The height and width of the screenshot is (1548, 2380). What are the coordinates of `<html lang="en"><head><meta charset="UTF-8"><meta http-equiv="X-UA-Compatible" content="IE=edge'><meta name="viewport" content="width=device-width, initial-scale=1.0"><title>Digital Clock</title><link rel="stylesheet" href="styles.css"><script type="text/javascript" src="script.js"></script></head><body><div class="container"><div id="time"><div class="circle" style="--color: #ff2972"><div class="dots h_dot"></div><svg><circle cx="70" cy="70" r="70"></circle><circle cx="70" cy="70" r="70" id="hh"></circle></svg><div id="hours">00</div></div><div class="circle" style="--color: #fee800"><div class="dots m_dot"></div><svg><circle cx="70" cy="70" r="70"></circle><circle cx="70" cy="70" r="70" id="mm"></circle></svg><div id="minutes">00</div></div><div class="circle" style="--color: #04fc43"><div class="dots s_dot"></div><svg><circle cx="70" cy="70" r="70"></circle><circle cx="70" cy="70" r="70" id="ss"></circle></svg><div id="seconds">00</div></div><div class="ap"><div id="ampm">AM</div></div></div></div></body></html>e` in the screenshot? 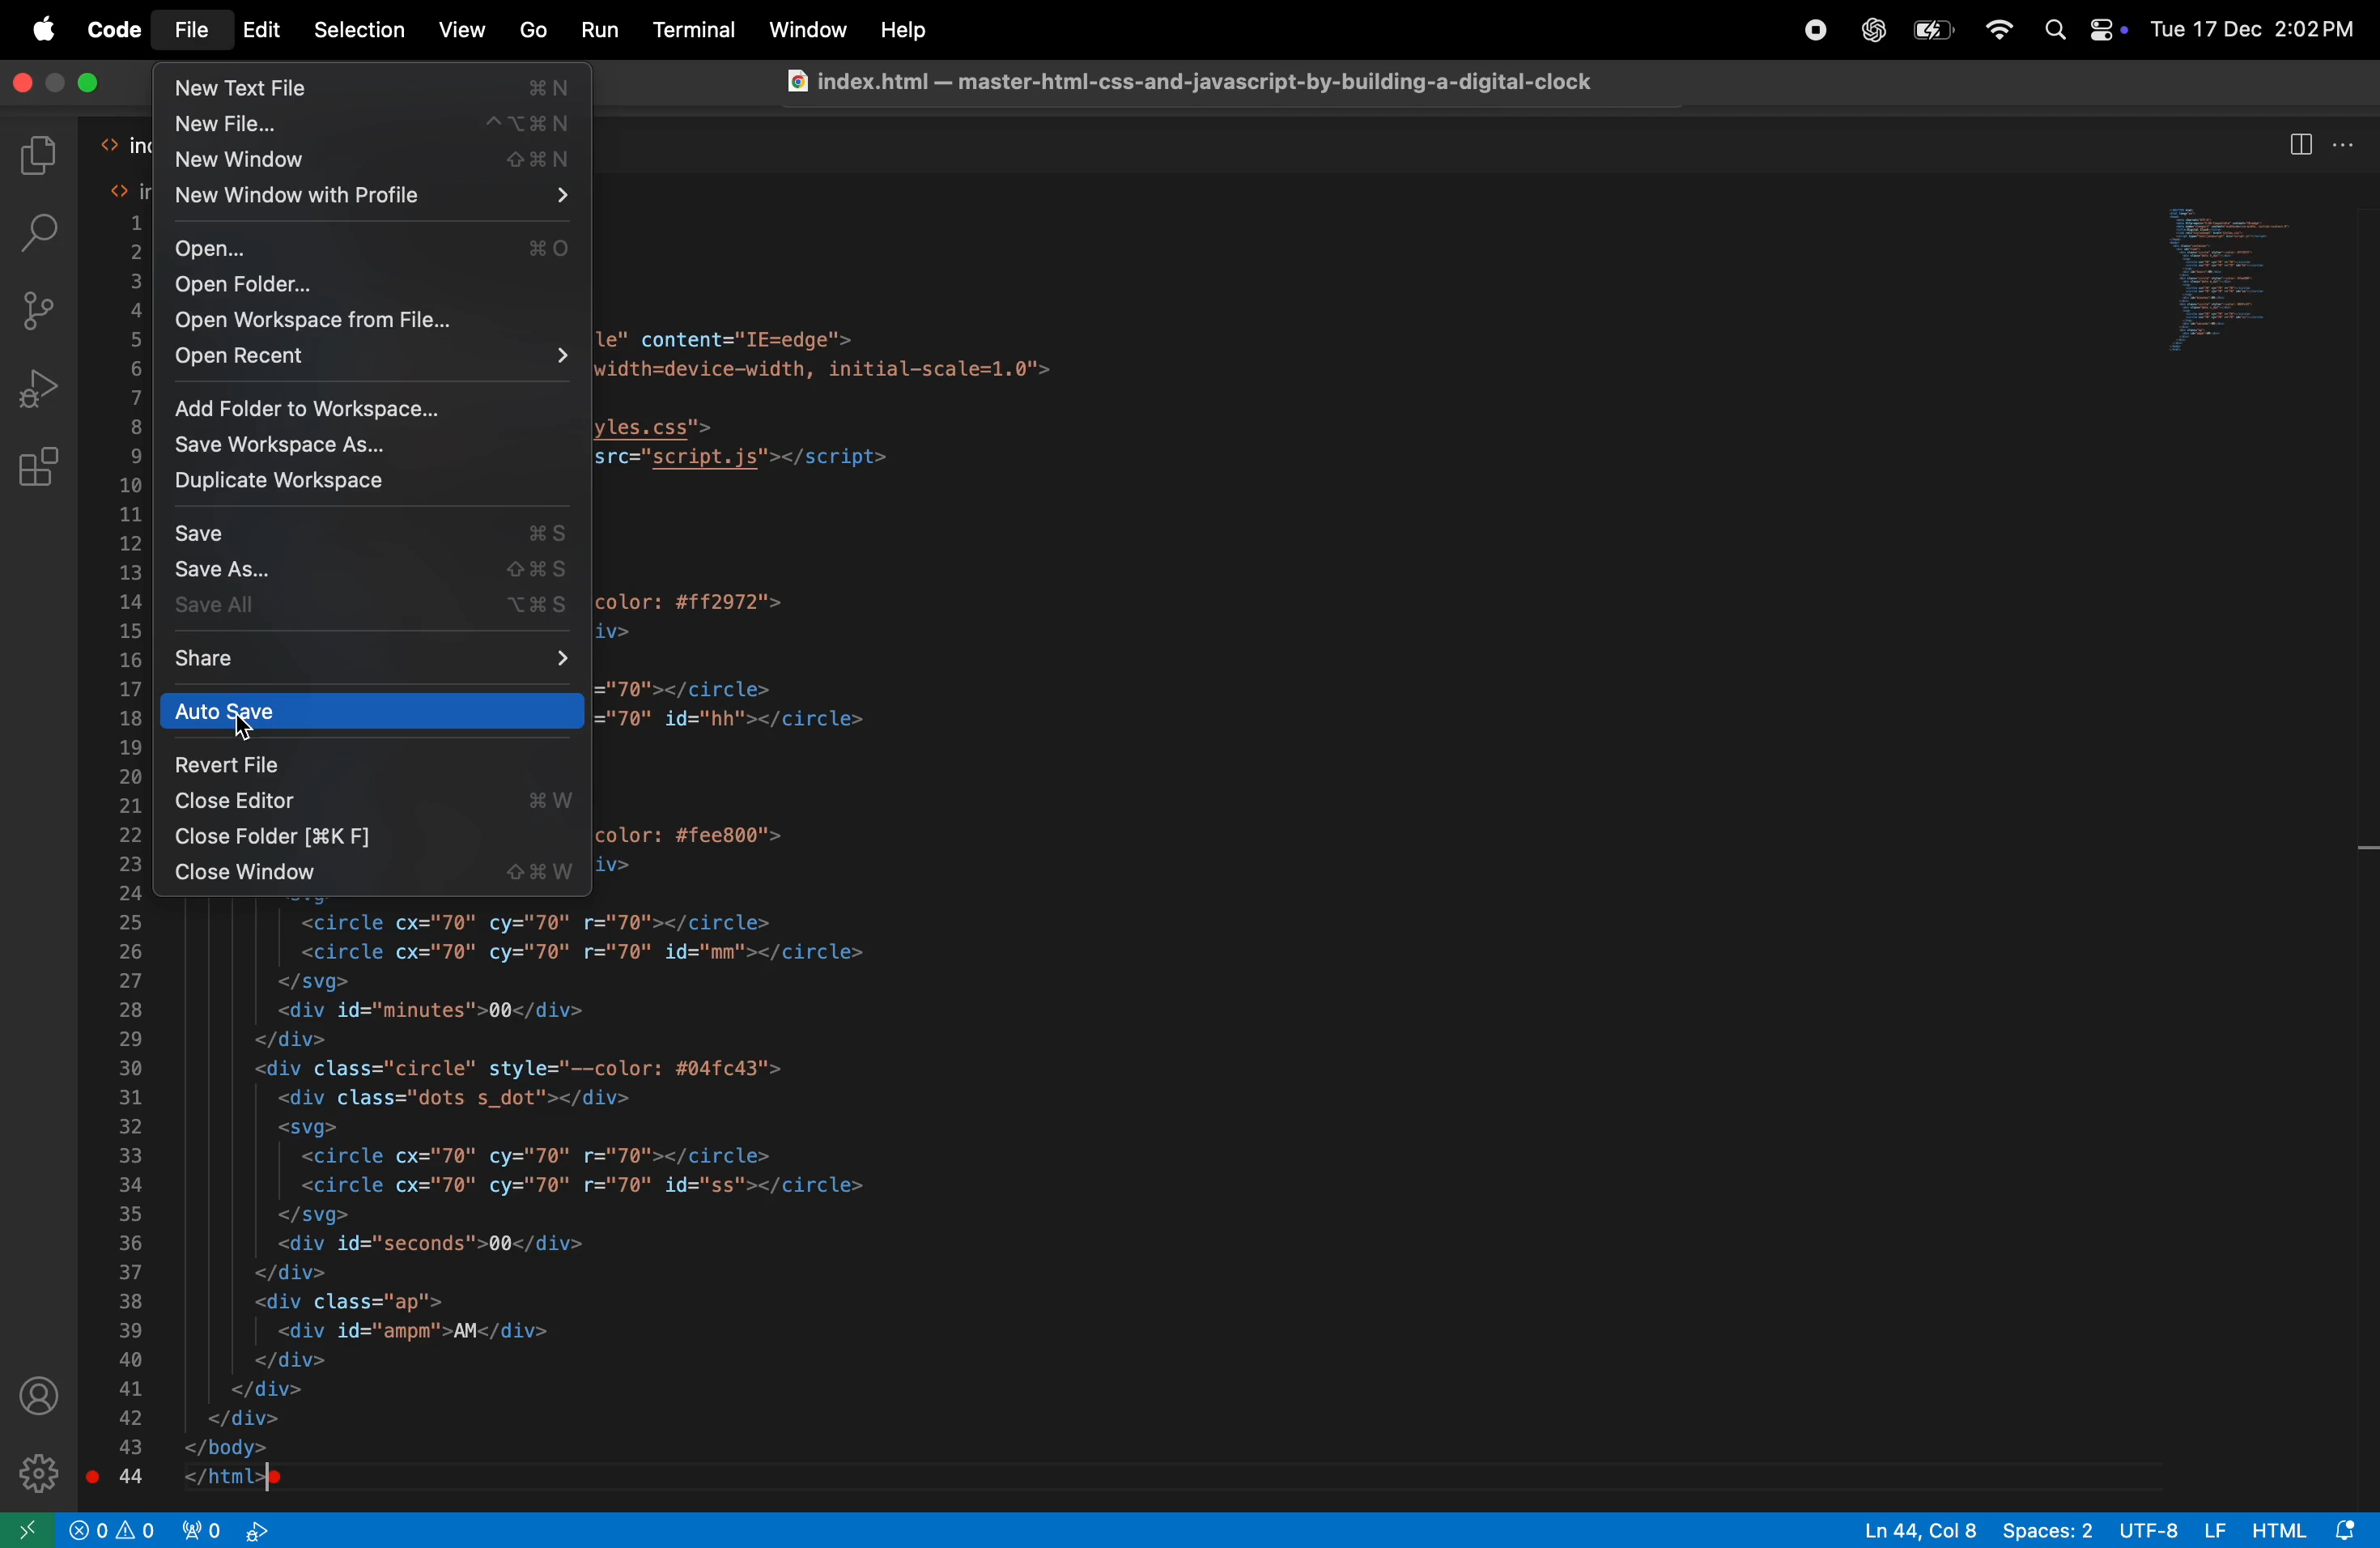 It's located at (532, 1201).